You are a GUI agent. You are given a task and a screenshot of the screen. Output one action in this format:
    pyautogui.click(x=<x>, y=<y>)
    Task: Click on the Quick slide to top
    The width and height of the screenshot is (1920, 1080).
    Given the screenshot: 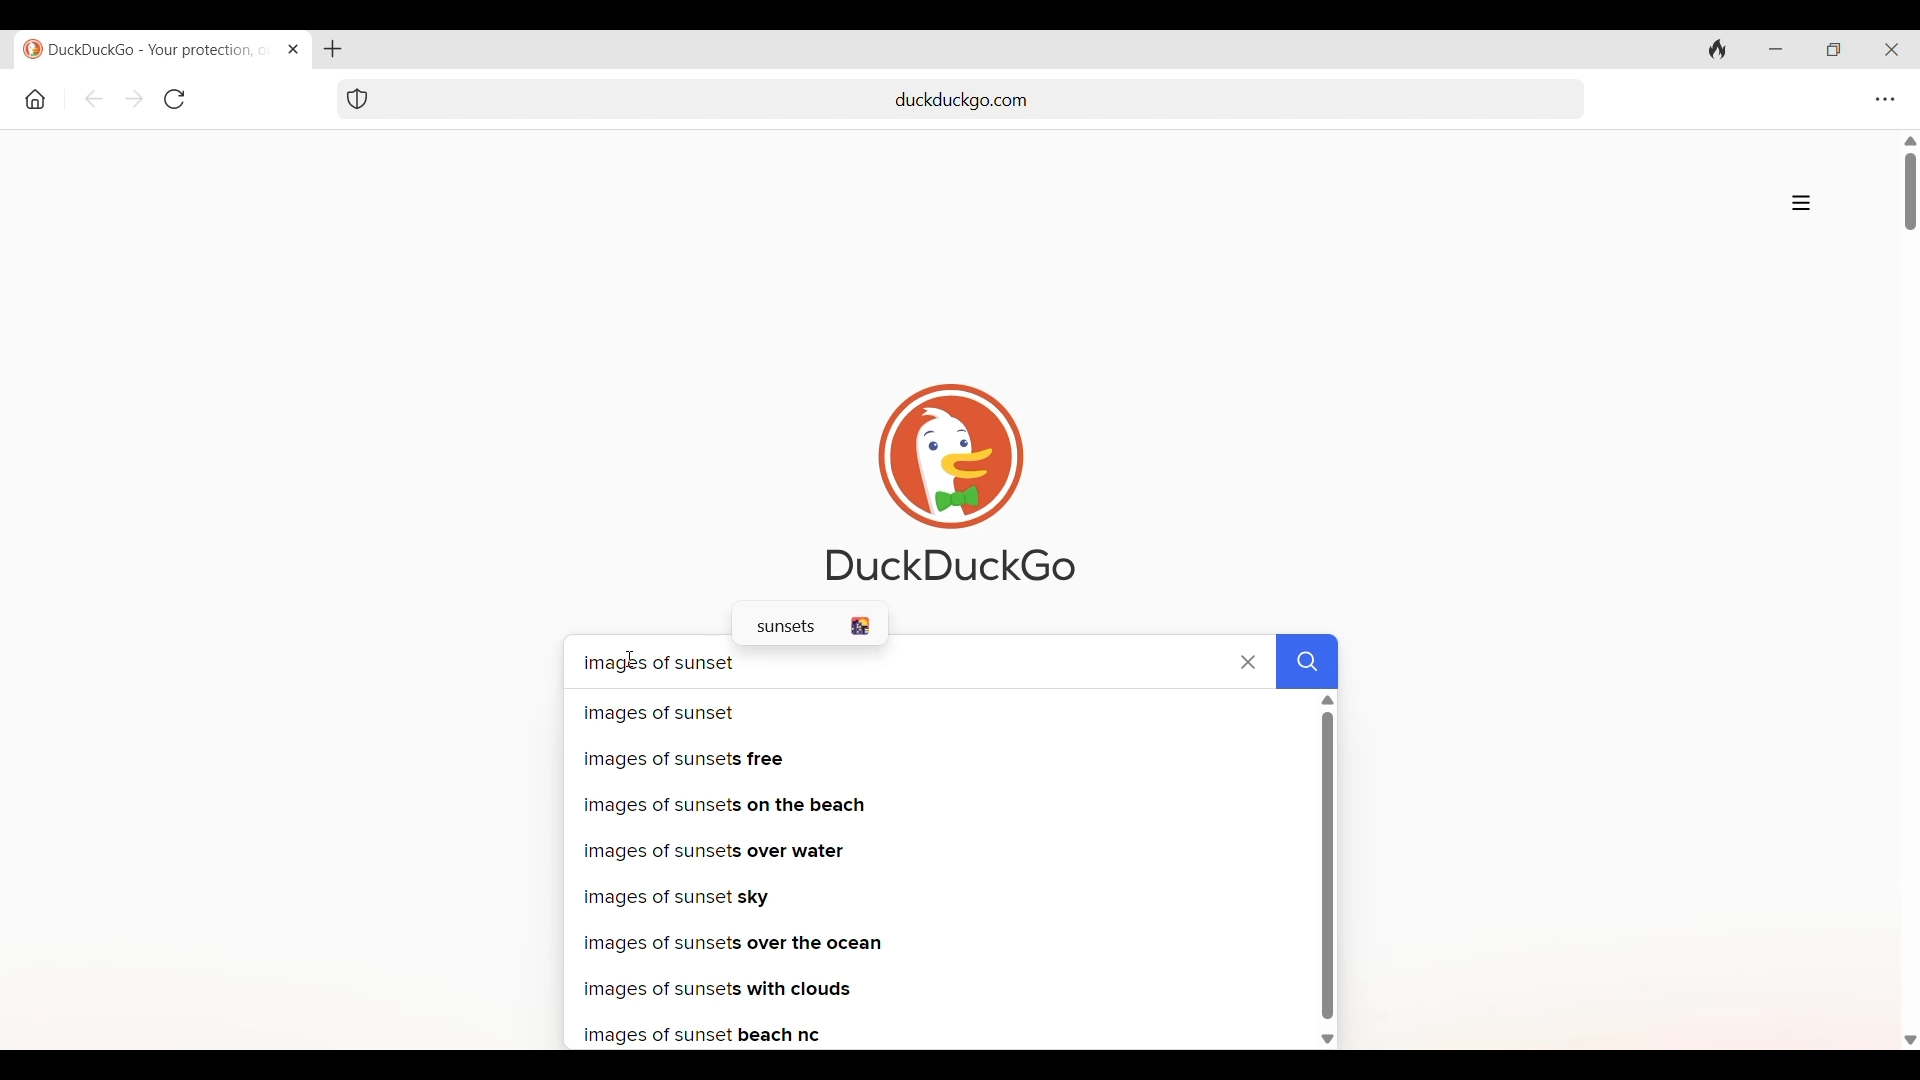 What is the action you would take?
    pyautogui.click(x=1910, y=141)
    